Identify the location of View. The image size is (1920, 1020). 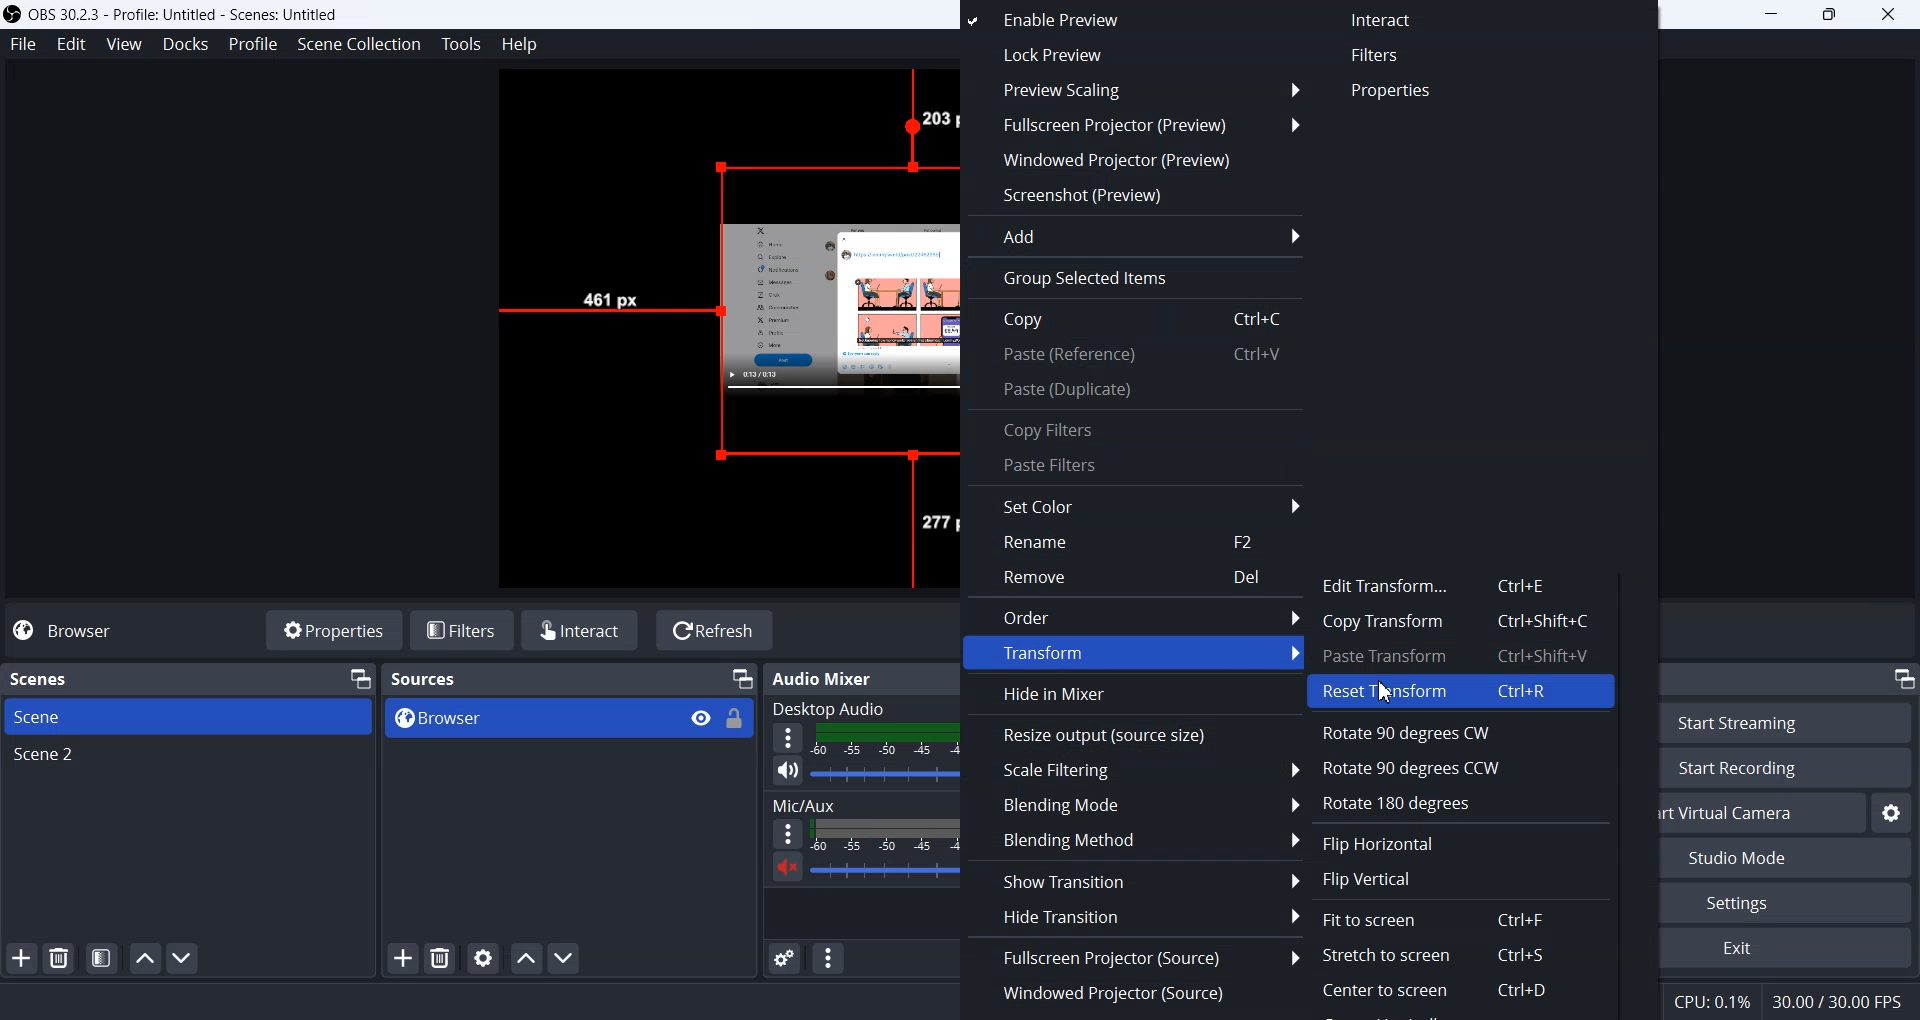
(123, 44).